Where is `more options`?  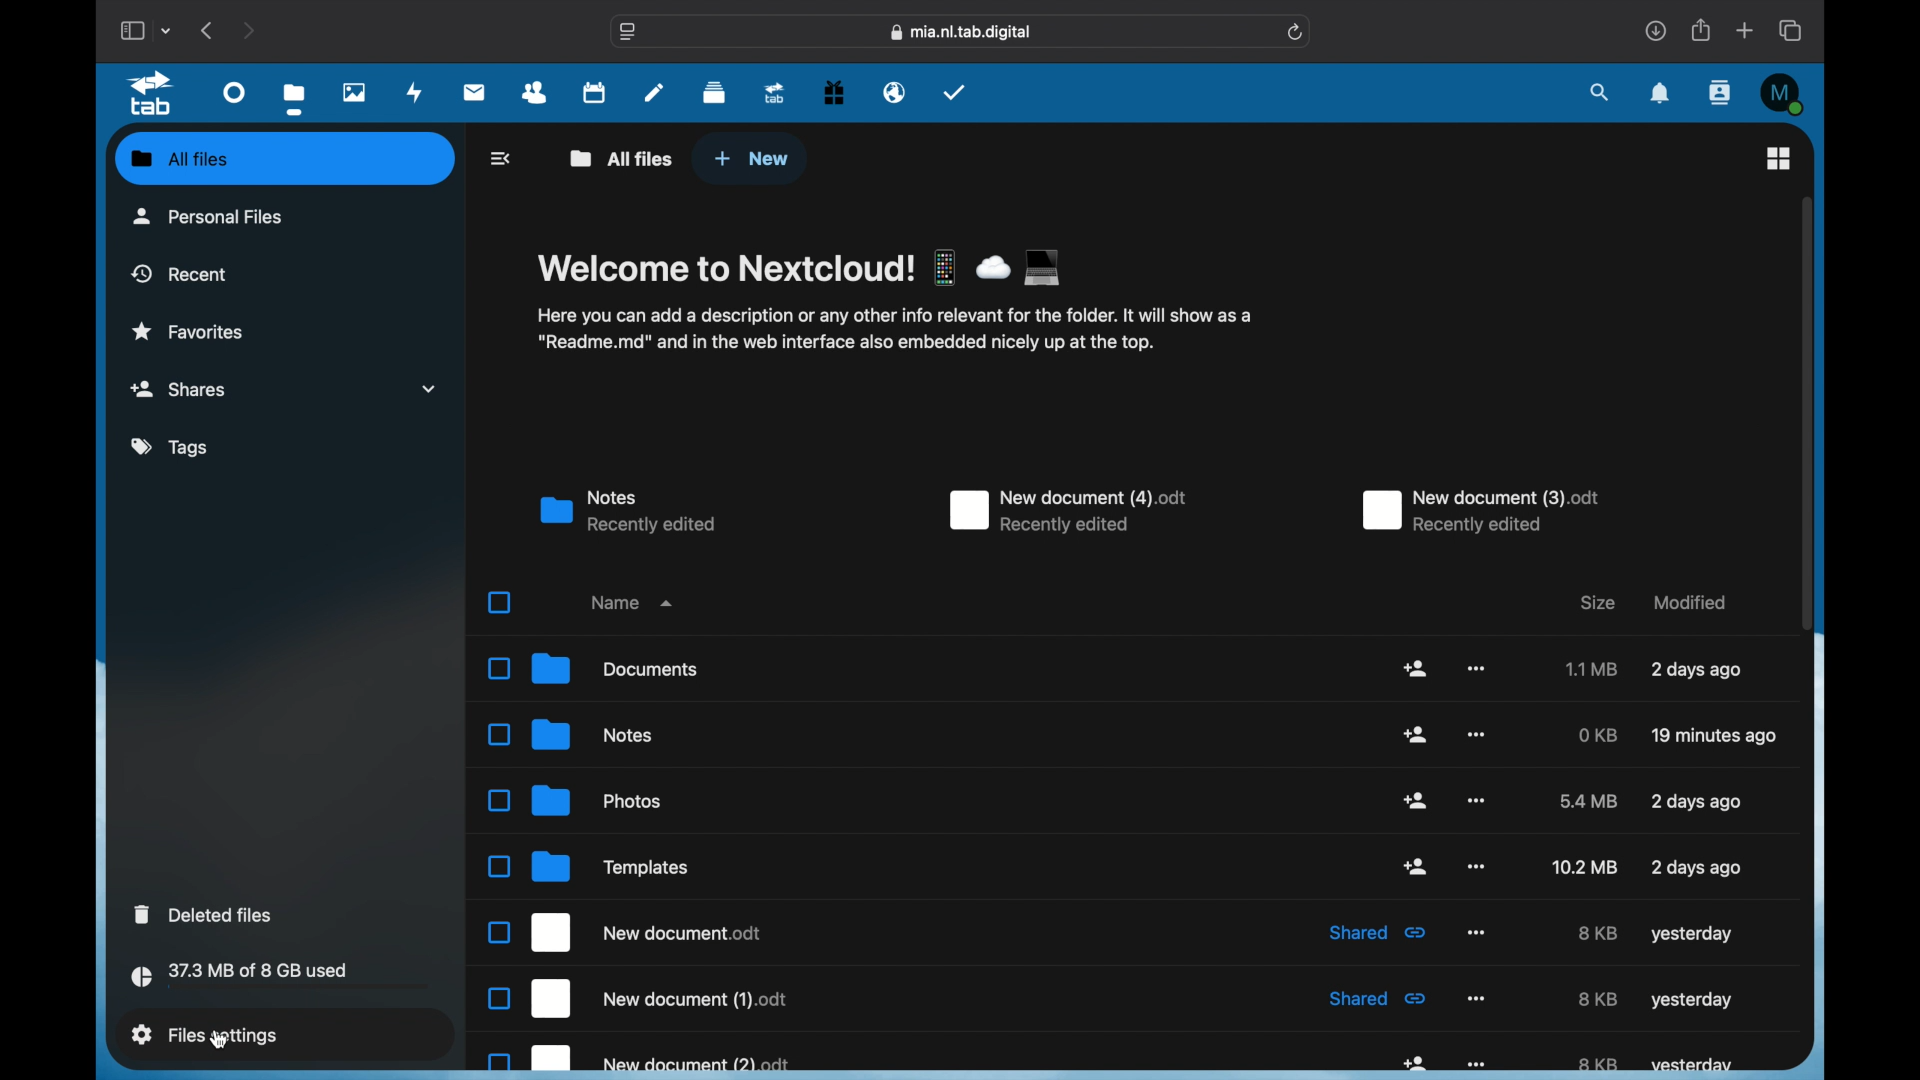
more options is located at coordinates (1474, 931).